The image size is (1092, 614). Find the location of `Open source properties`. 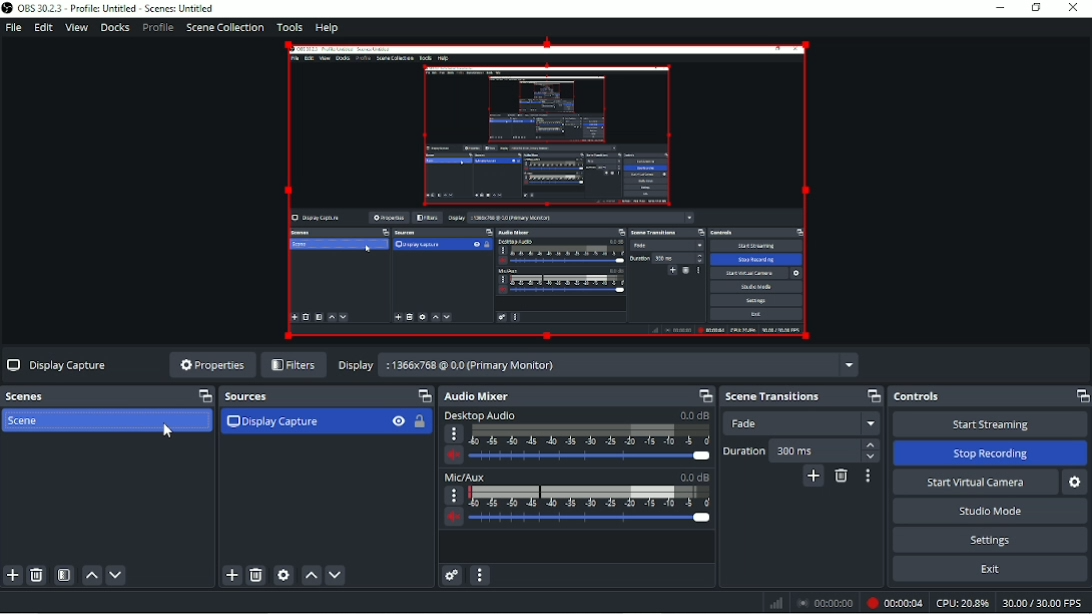

Open source properties is located at coordinates (284, 575).